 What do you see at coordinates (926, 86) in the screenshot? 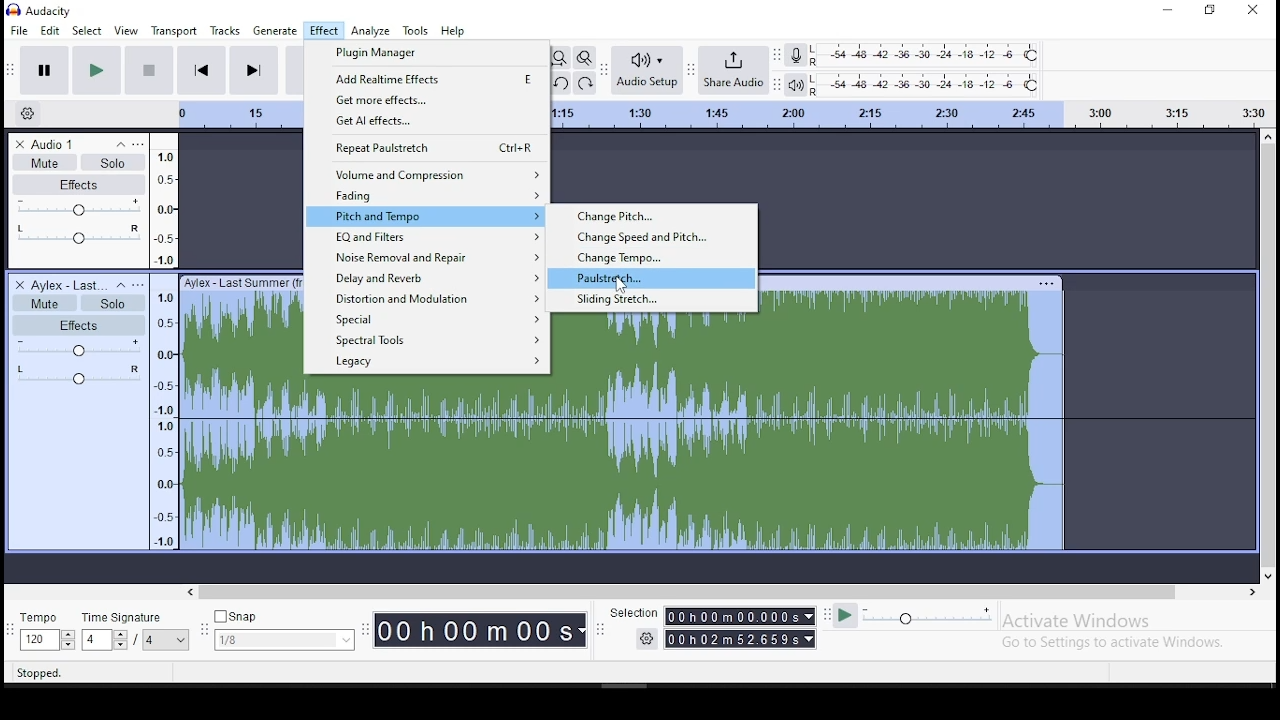
I see `playback meter` at bounding box center [926, 86].